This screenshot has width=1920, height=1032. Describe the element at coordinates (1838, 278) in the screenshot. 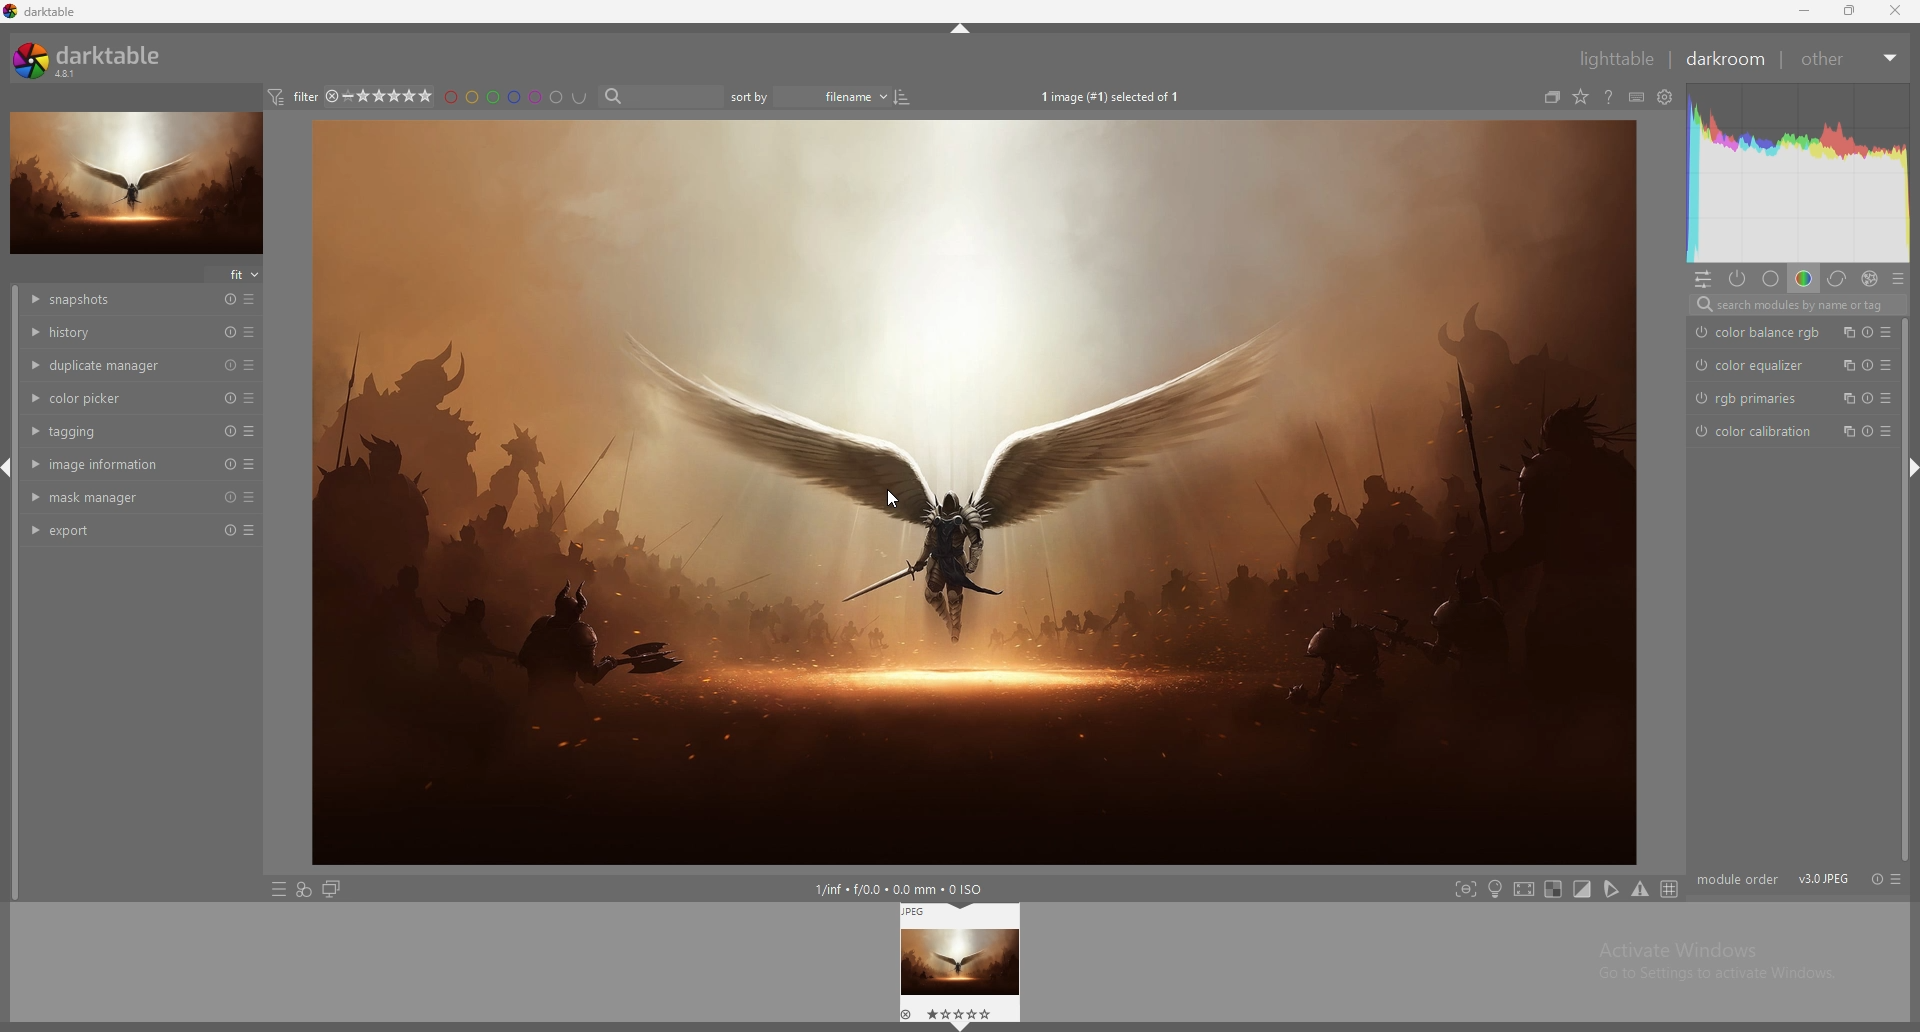

I see `correct` at that location.